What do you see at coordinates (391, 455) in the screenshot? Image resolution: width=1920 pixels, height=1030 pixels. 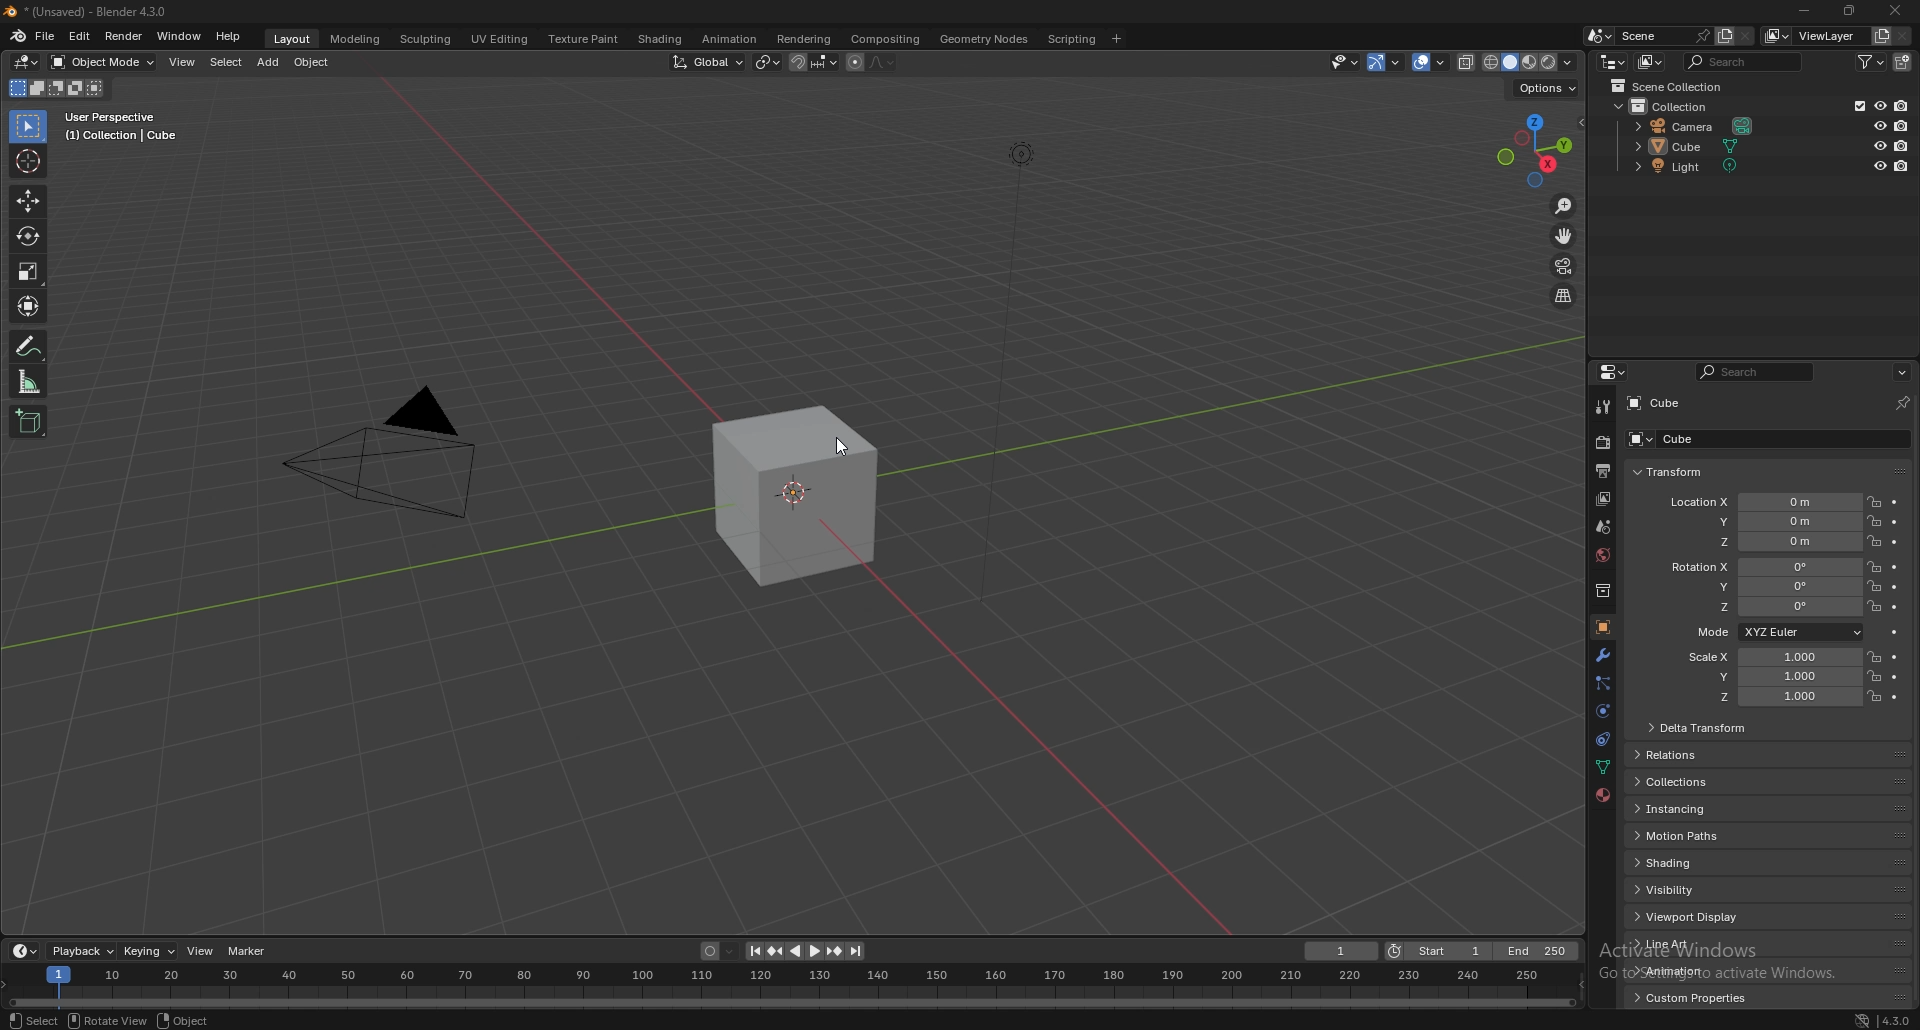 I see `PYRAMID` at bounding box center [391, 455].